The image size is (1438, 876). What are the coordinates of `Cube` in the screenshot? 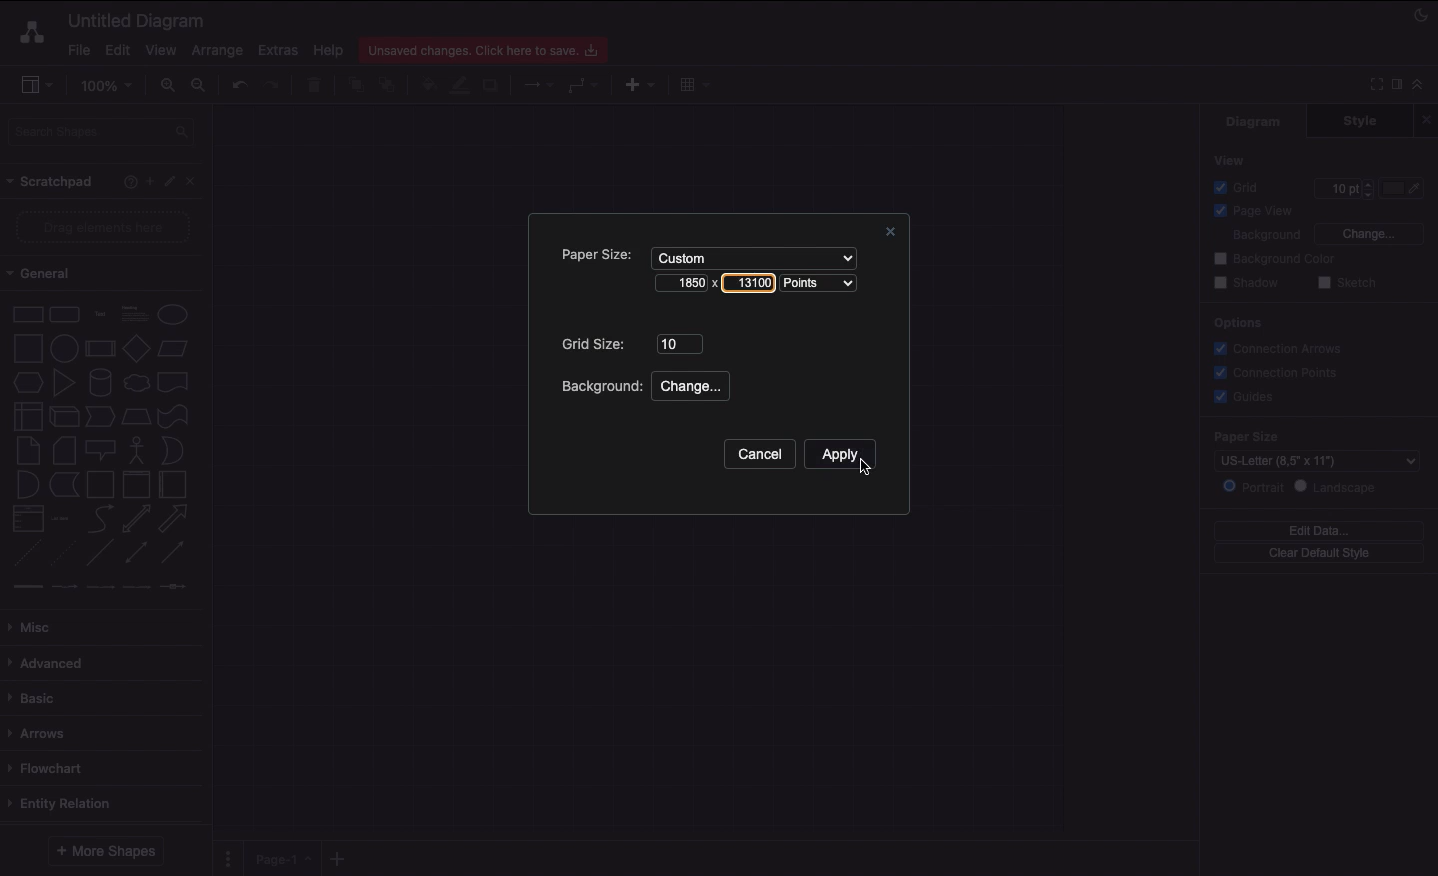 It's located at (64, 417).